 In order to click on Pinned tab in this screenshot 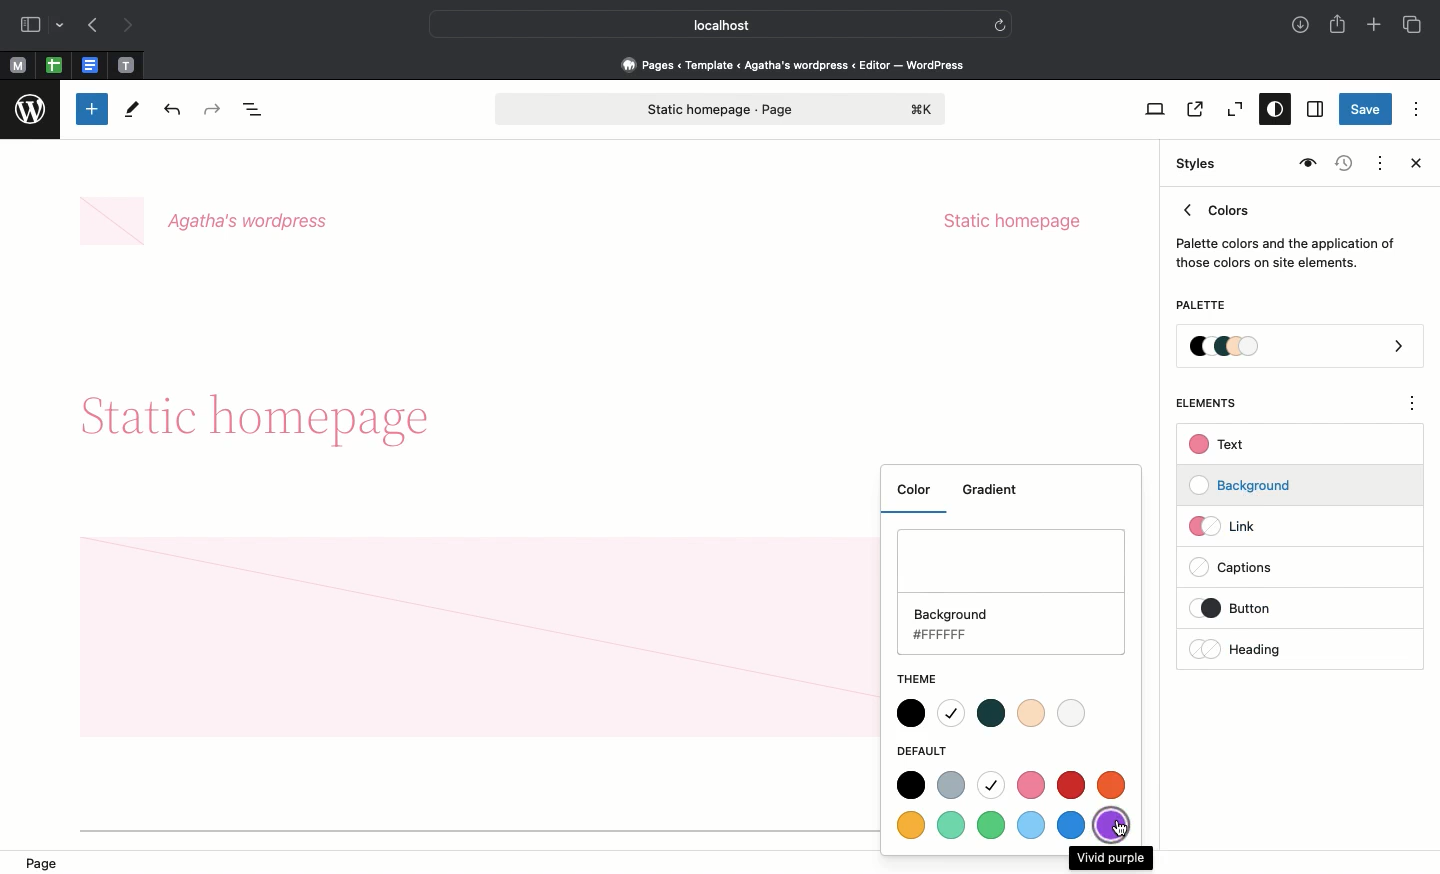, I will do `click(127, 66)`.